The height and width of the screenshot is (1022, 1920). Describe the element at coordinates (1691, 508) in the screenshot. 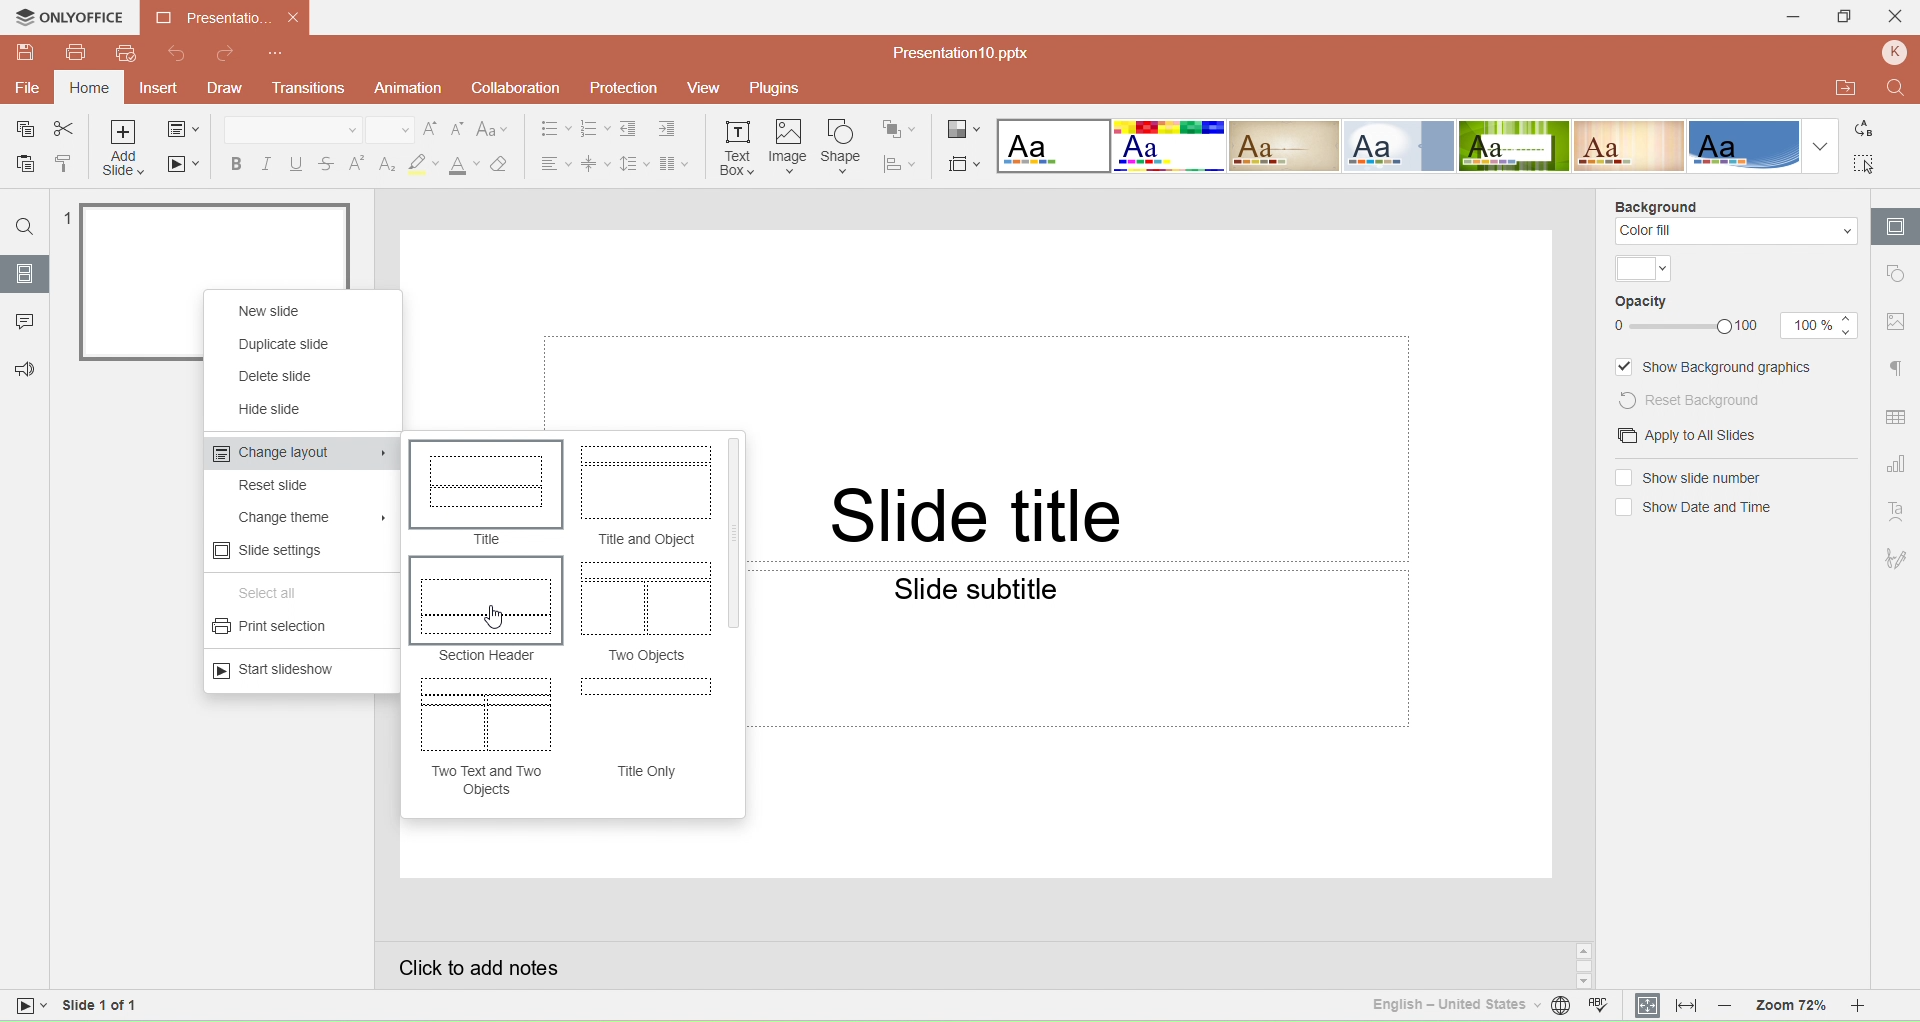

I see `(un)select Show date and time` at that location.